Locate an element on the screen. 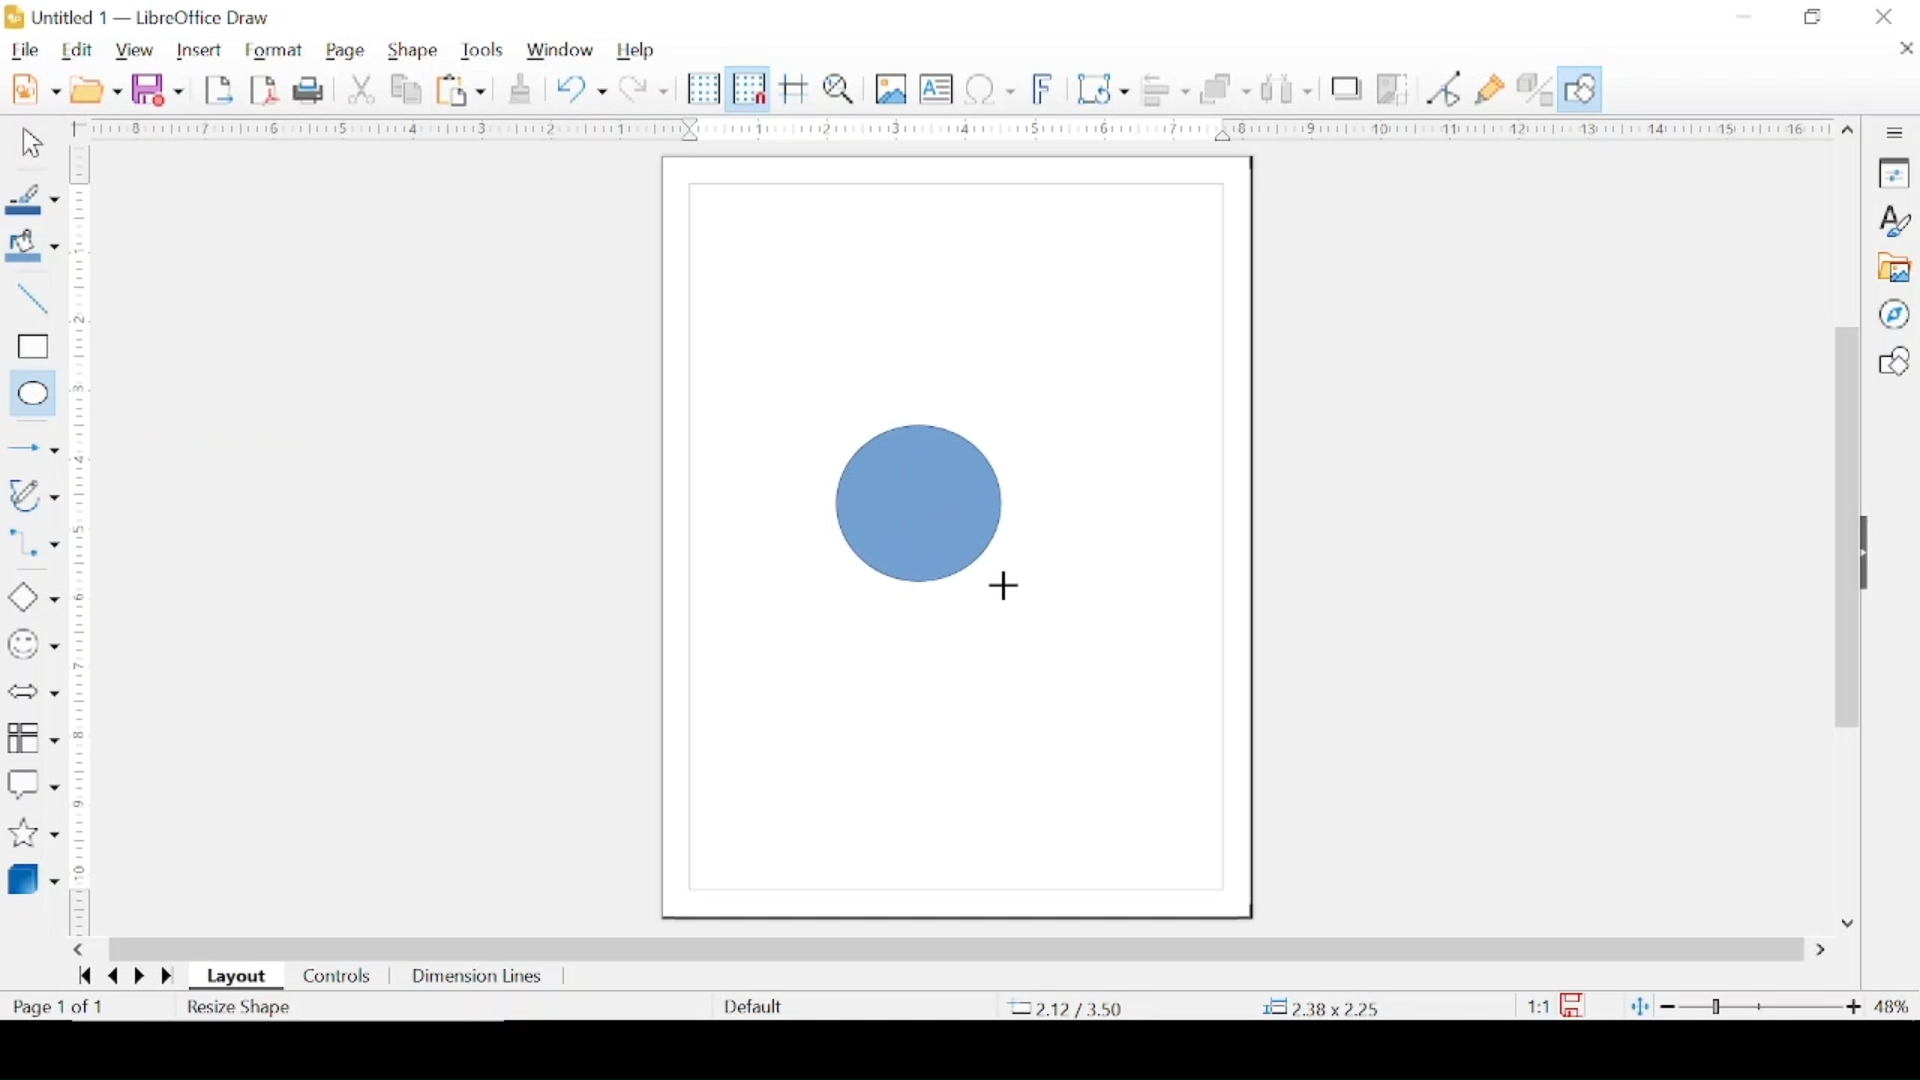  toggle point edit mode  is located at coordinates (1445, 89).